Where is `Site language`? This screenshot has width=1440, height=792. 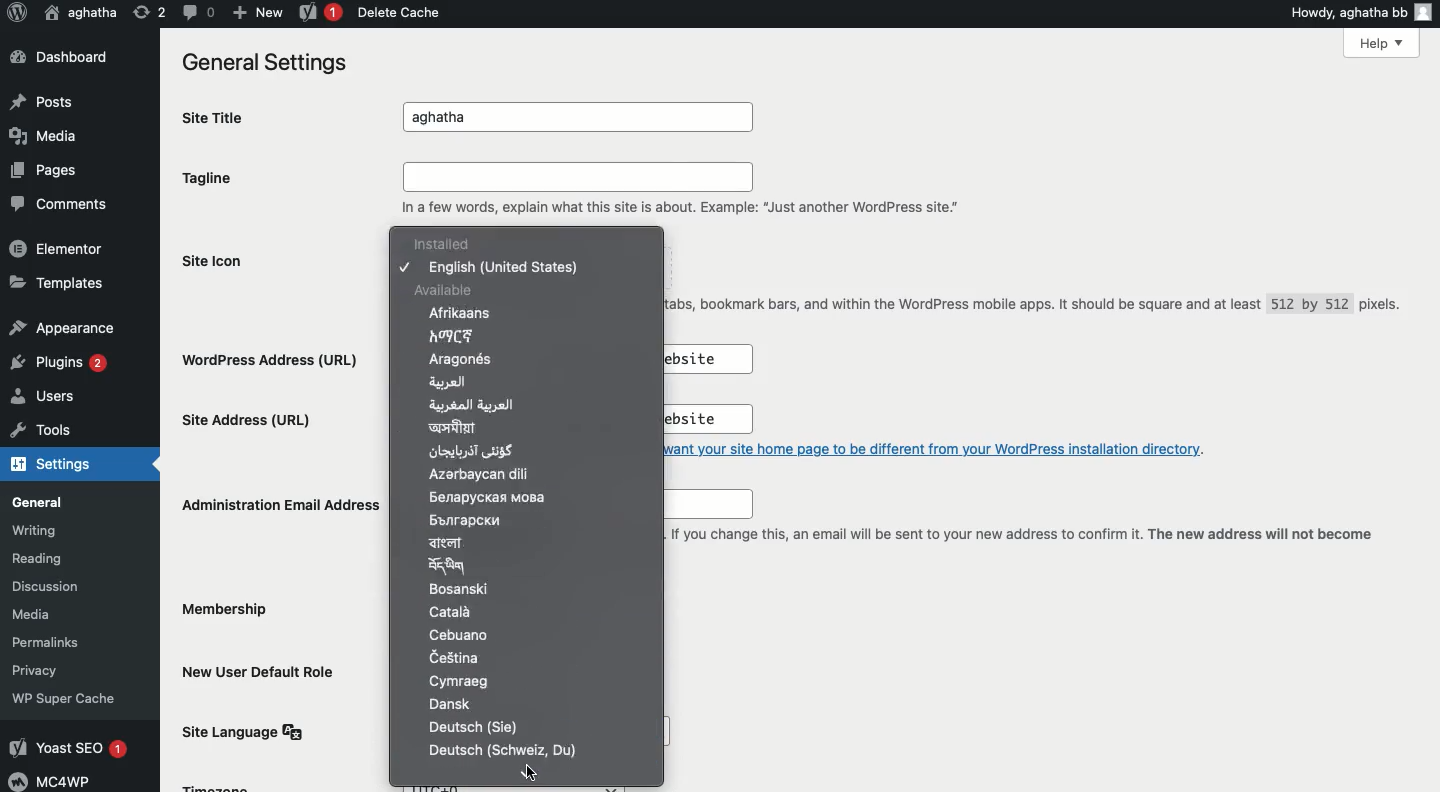 Site language is located at coordinates (249, 731).